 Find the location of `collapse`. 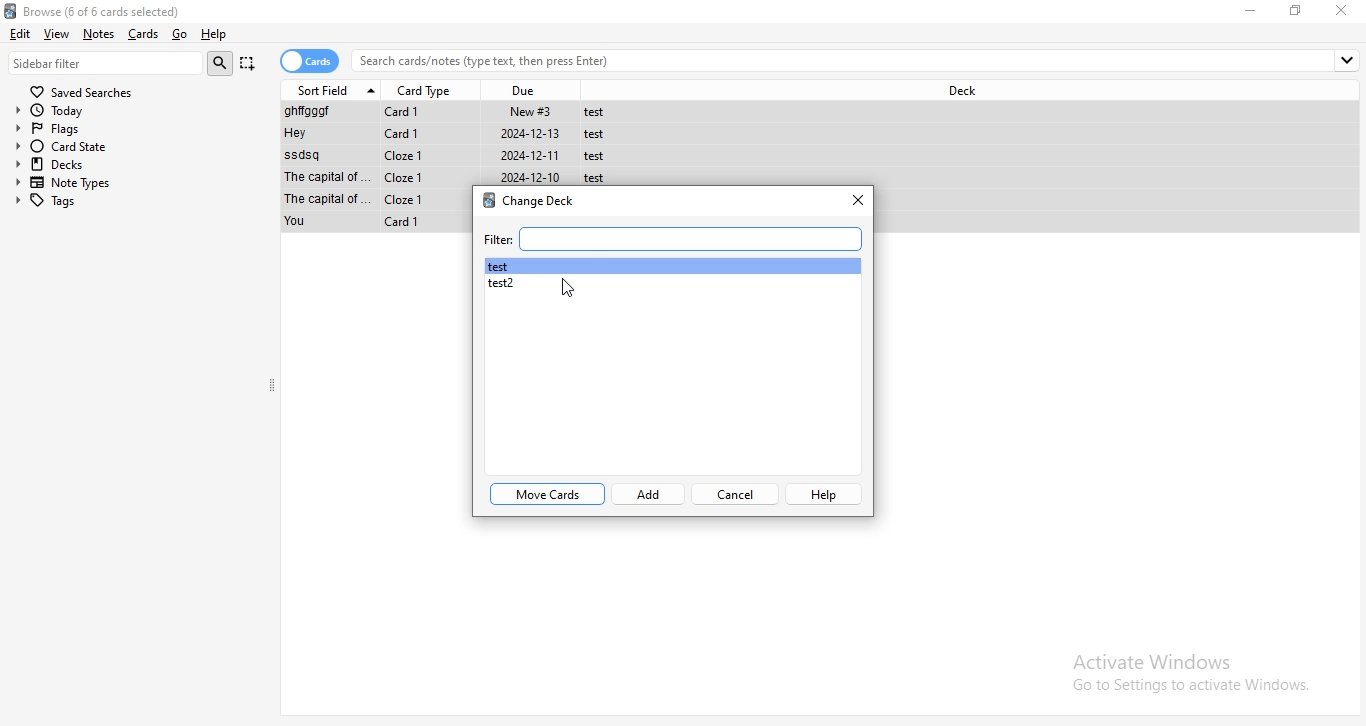

collapse is located at coordinates (273, 387).